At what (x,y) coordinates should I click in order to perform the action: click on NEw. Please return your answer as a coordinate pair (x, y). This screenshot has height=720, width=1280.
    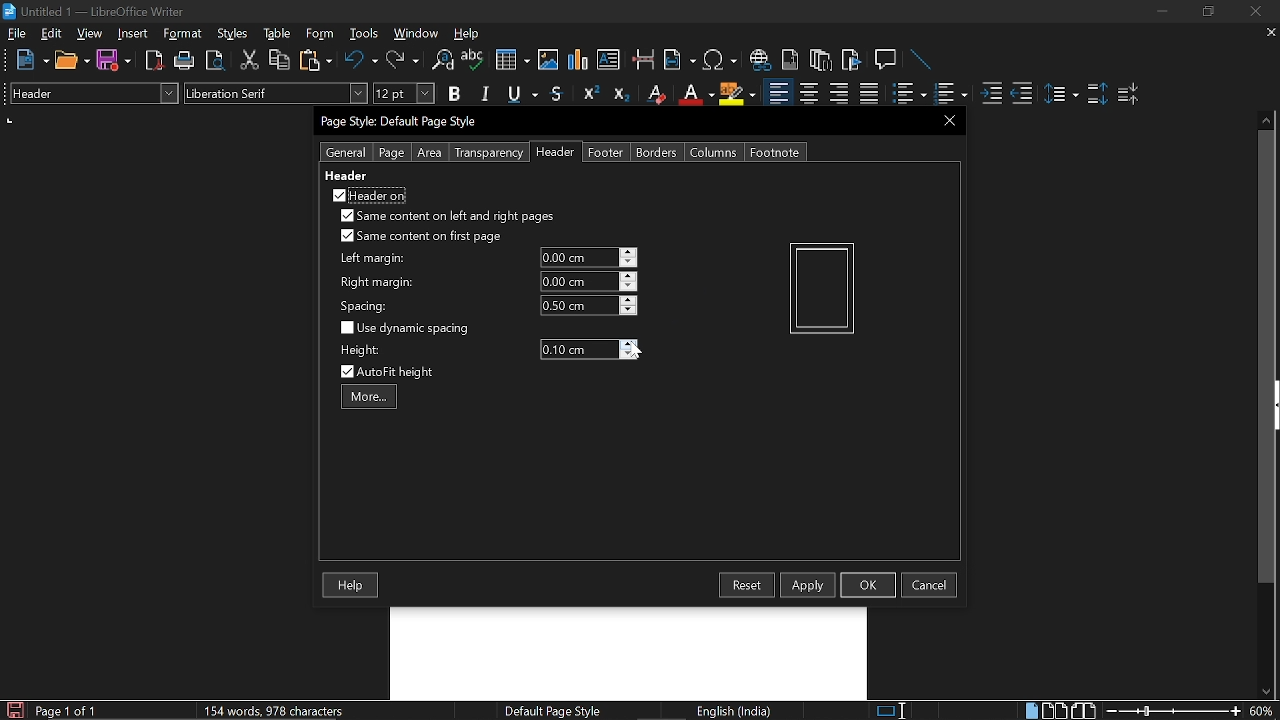
    Looking at the image, I should click on (31, 60).